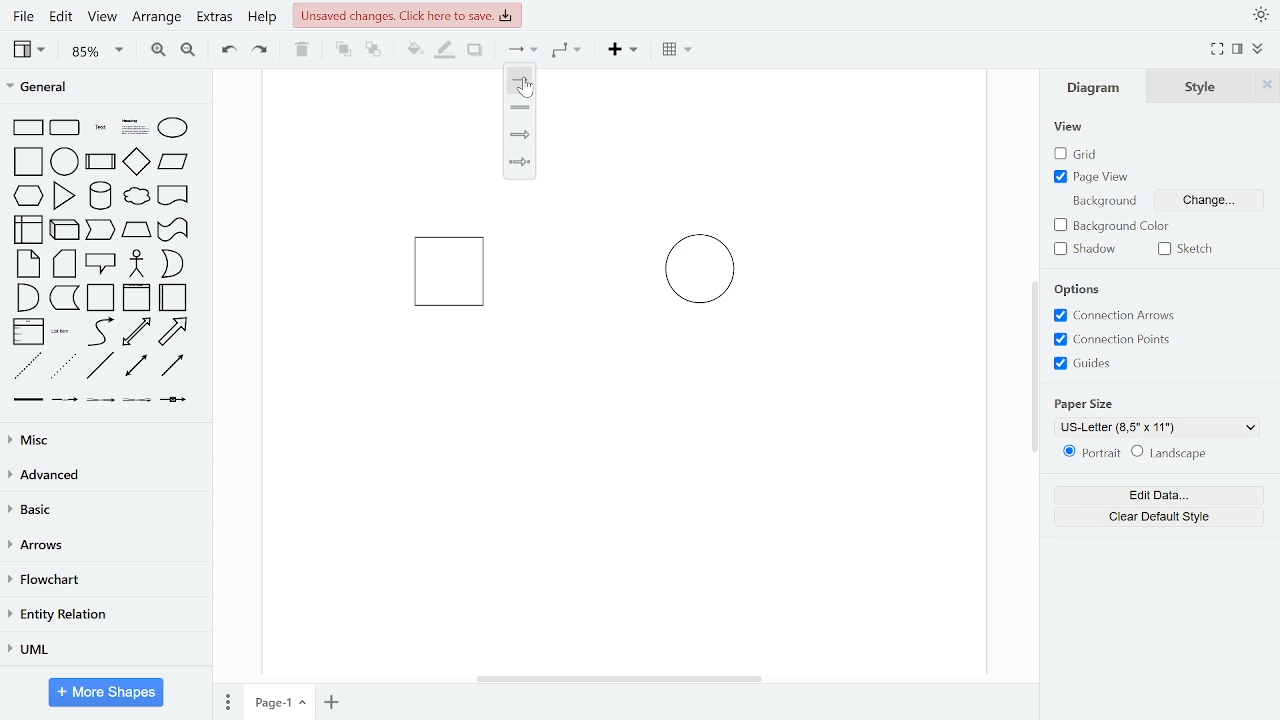  What do you see at coordinates (27, 400) in the screenshot?
I see `link` at bounding box center [27, 400].